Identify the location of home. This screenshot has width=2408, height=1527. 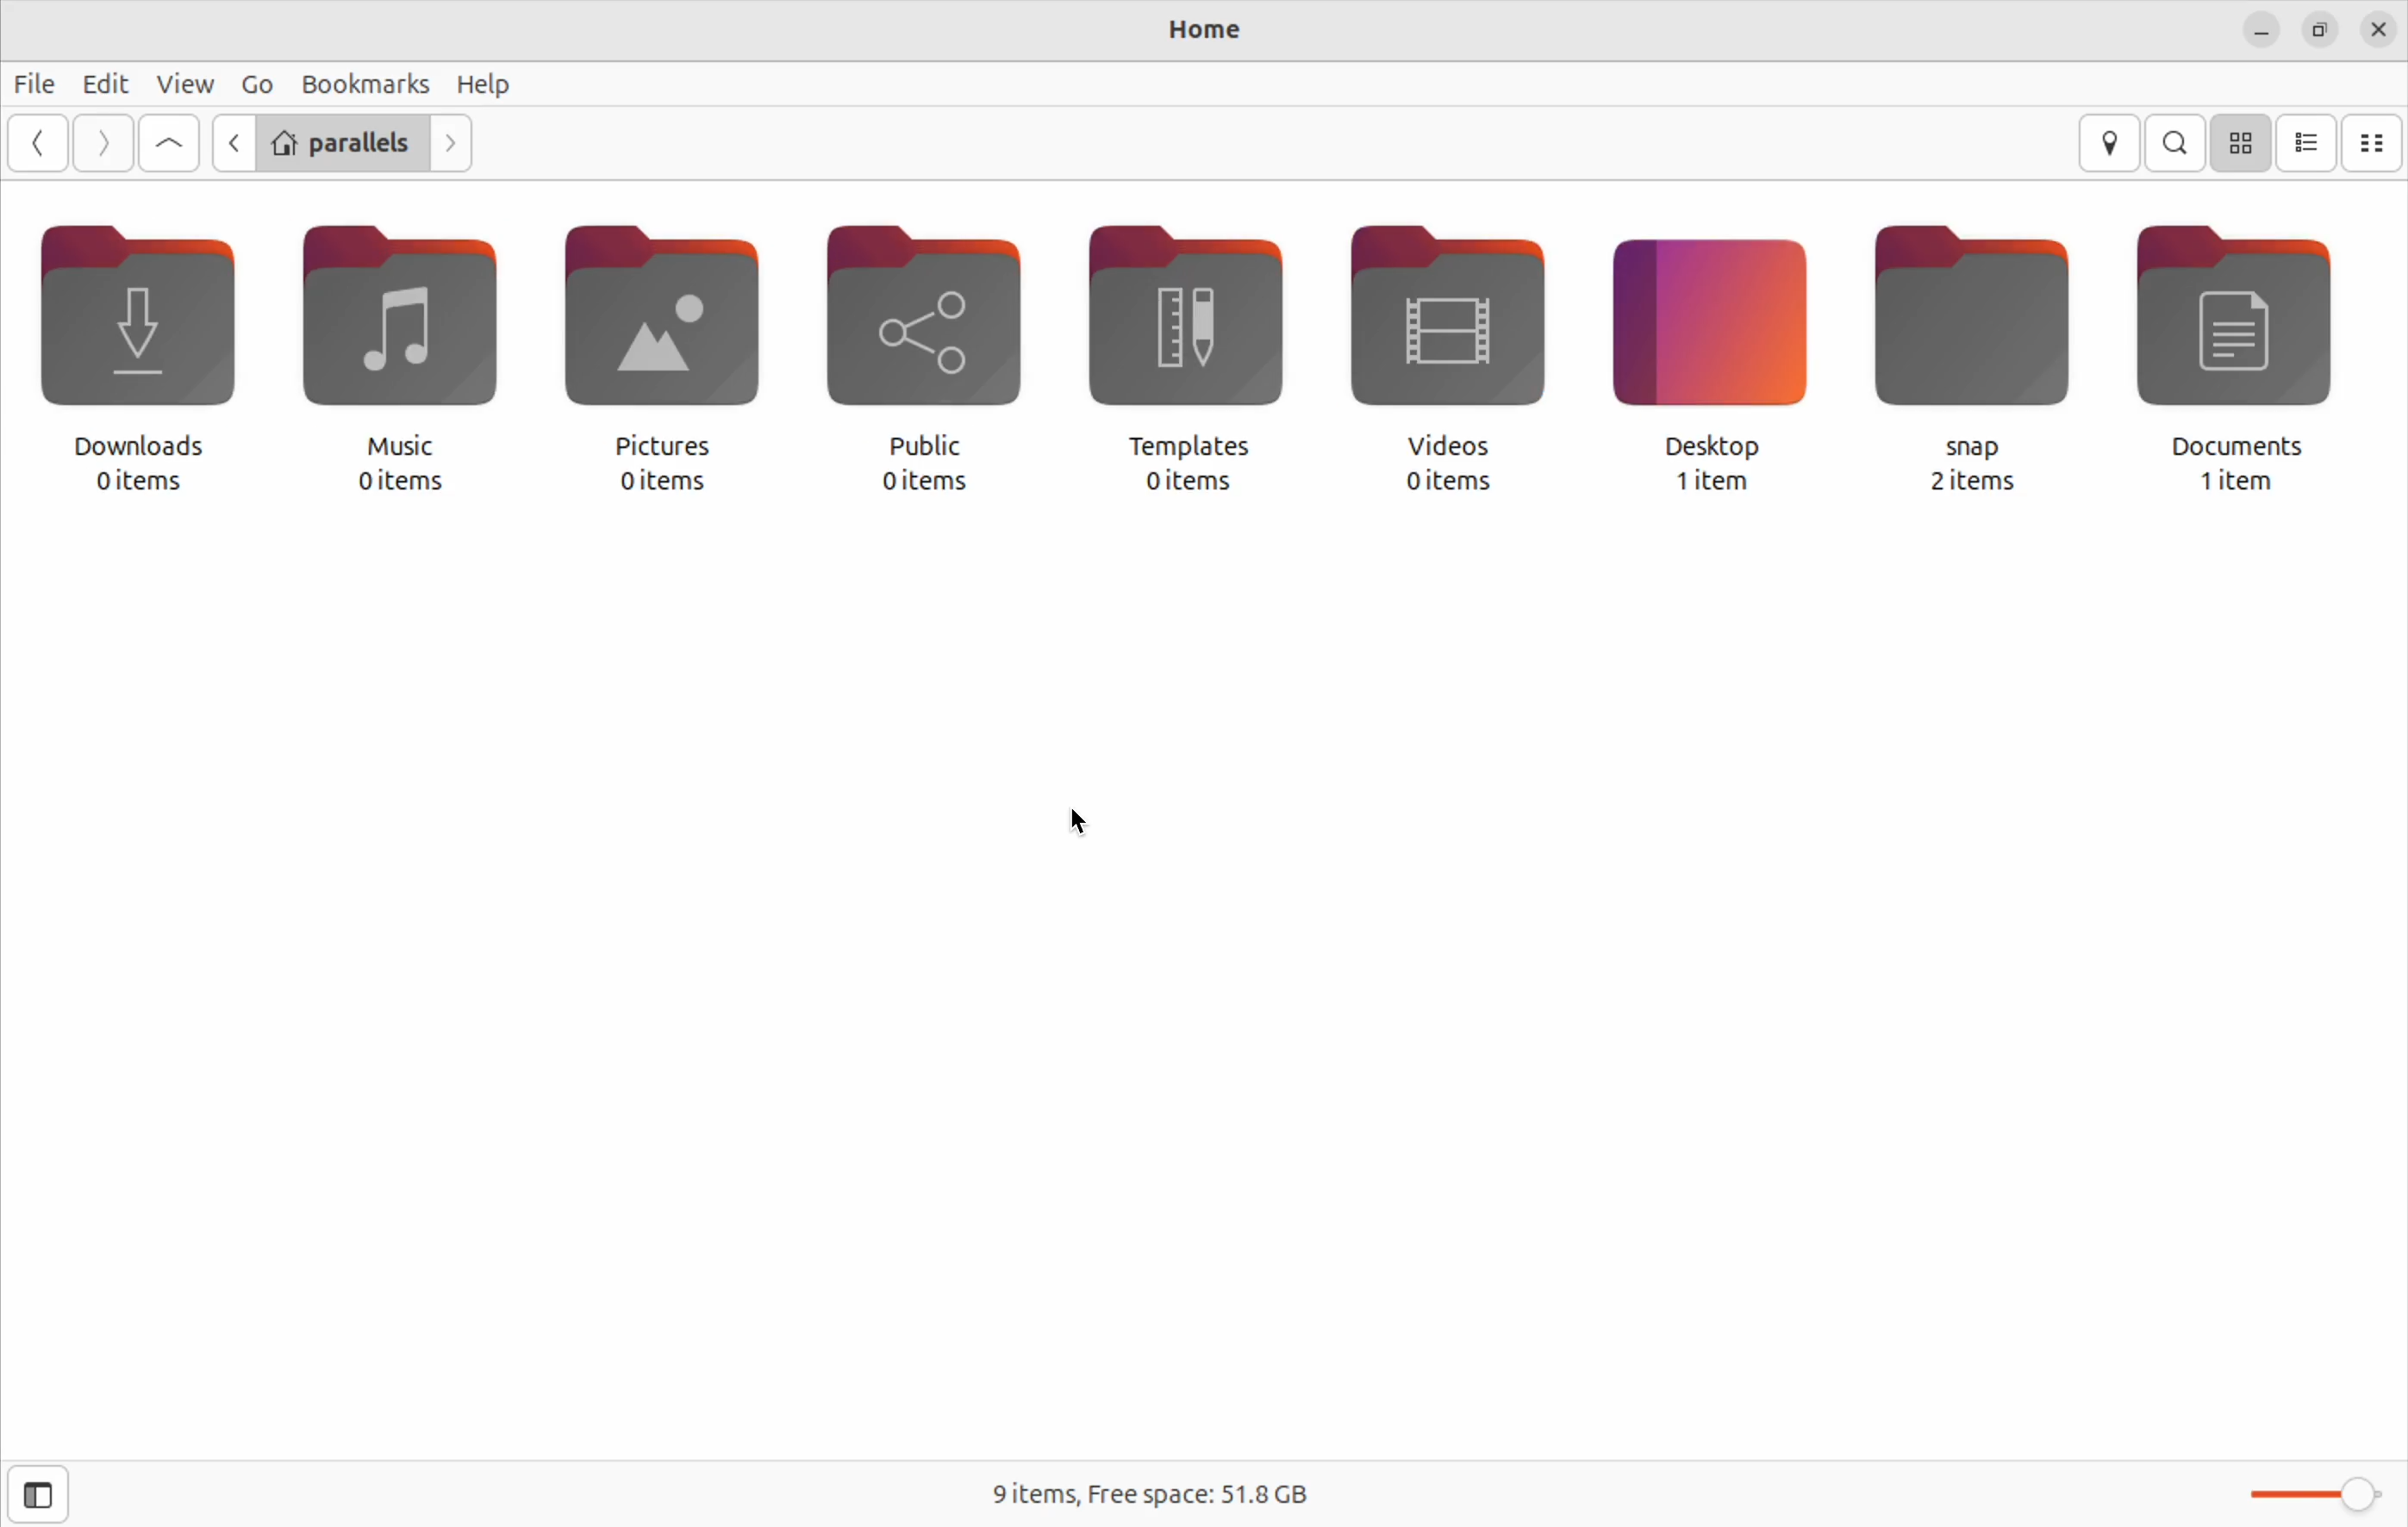
(1200, 31).